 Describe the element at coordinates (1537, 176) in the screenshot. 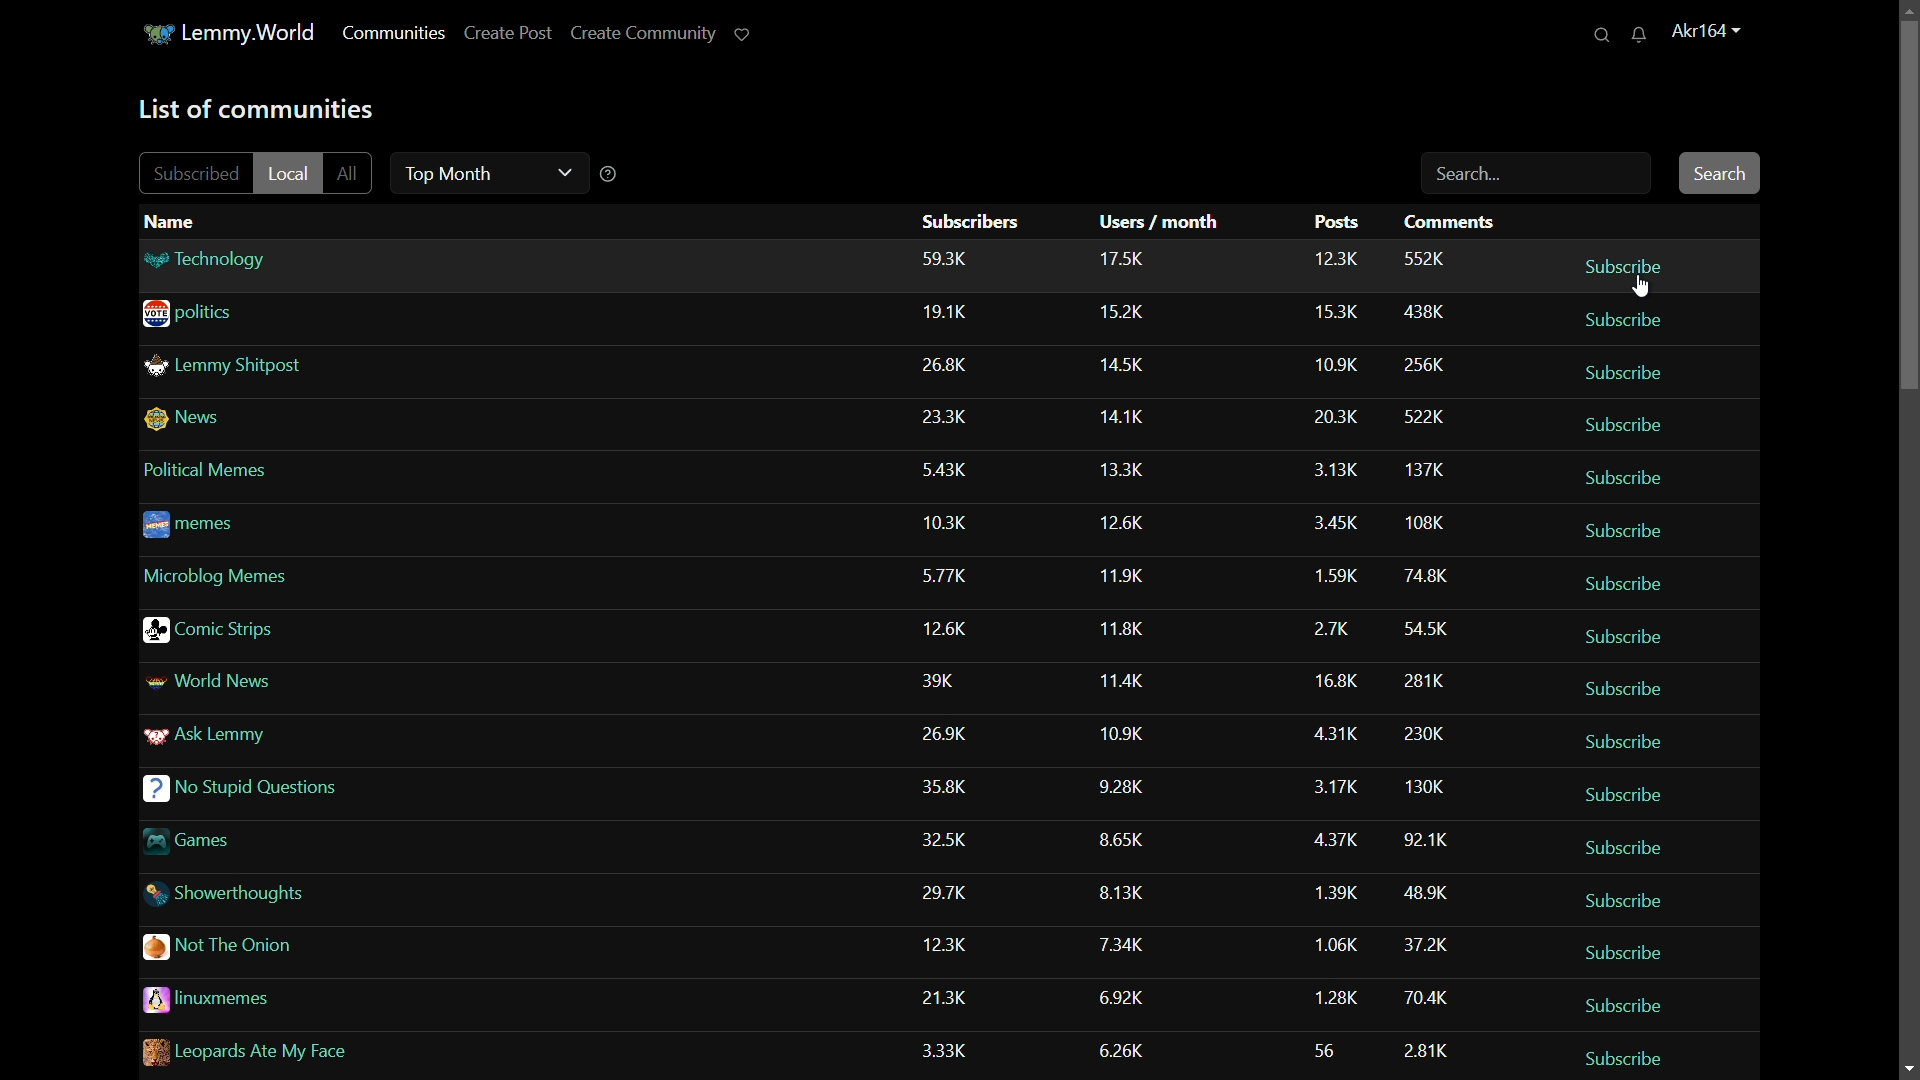

I see `search bar` at that location.